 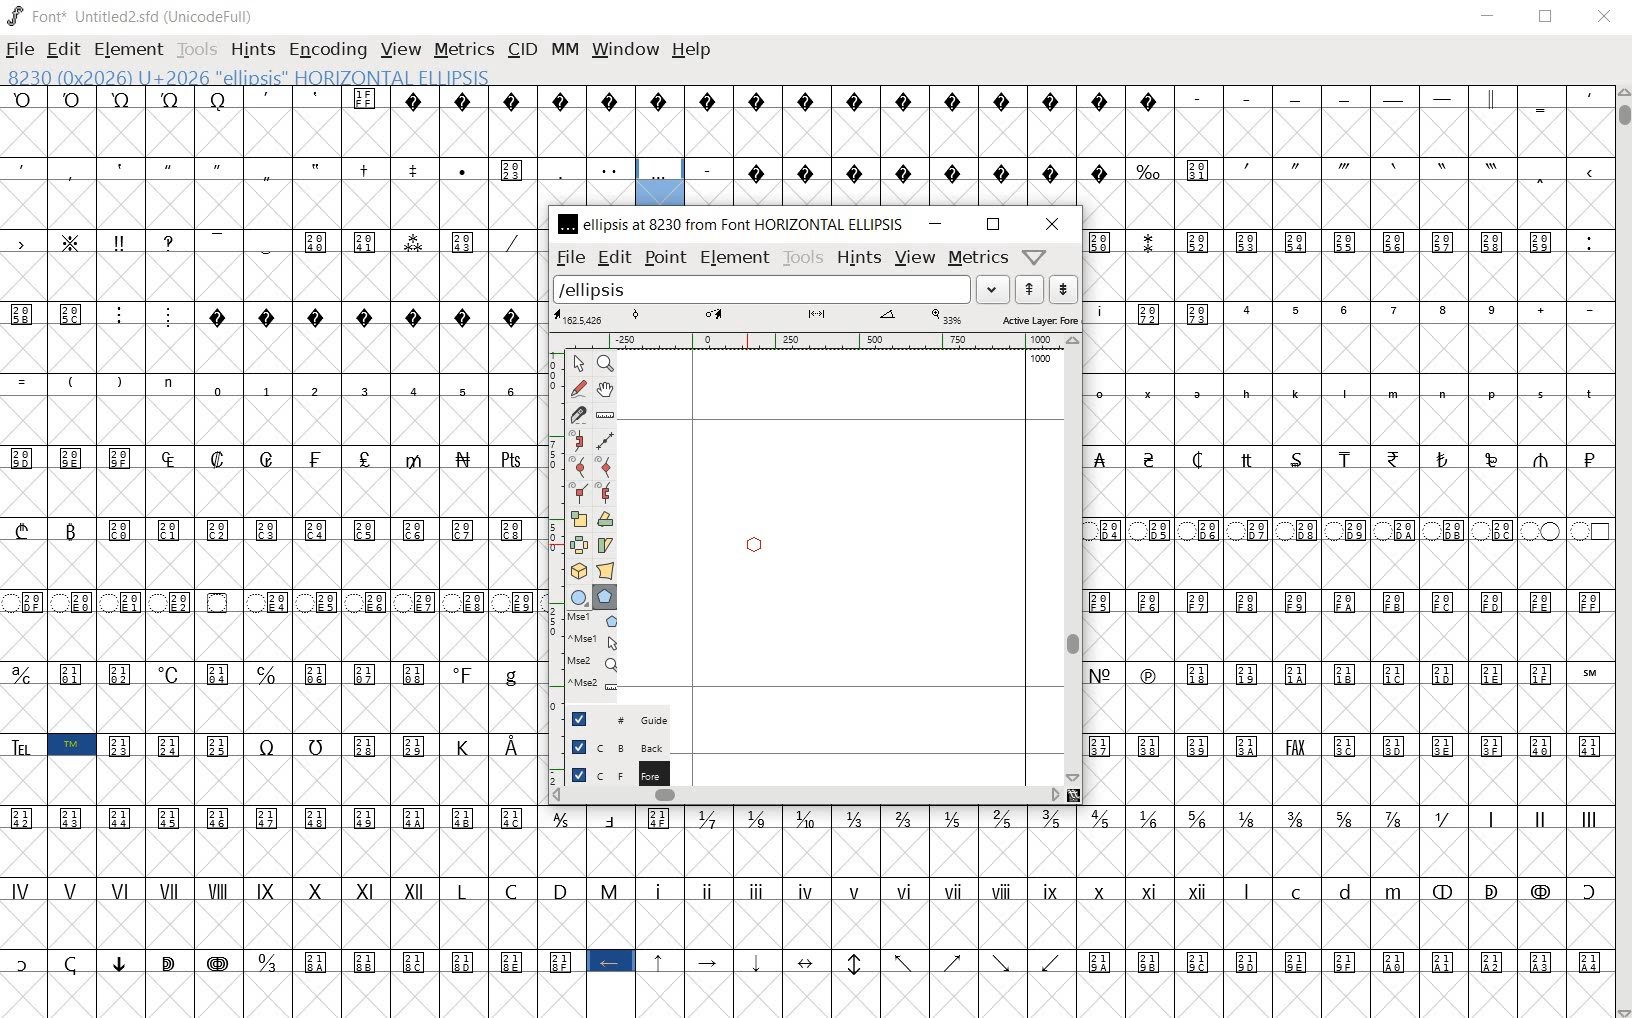 I want to click on change whether spiro is active or not, so click(x=603, y=438).